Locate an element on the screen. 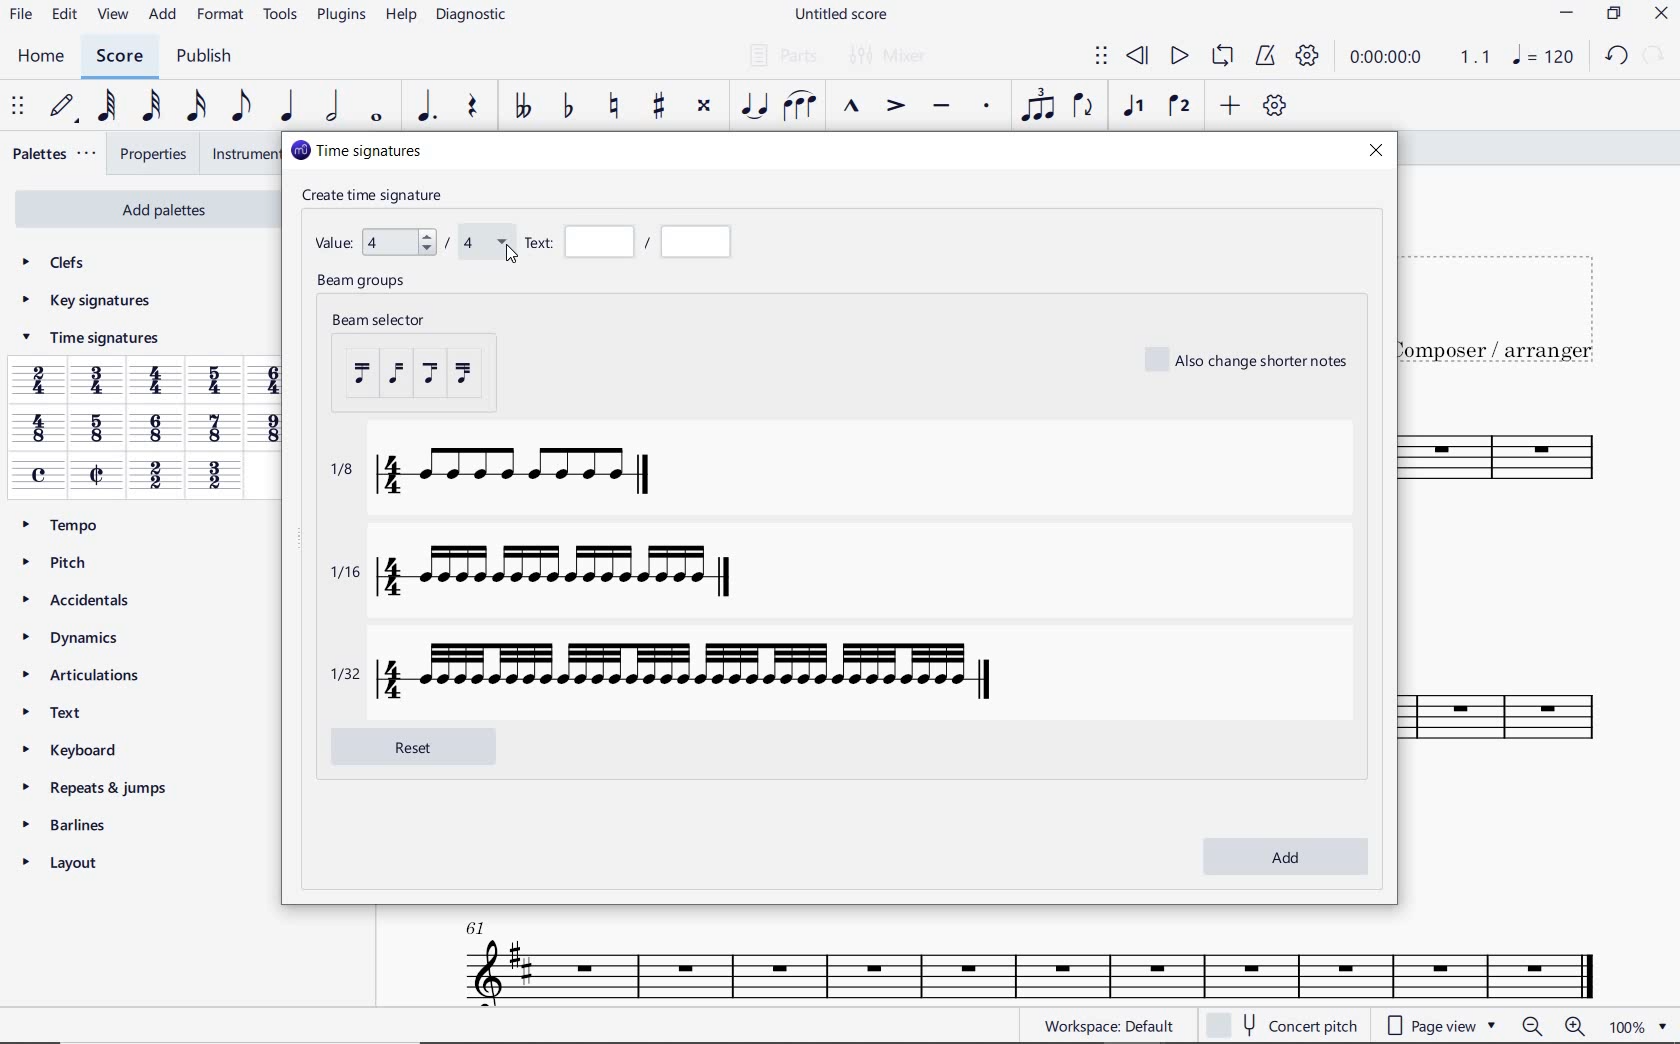 The height and width of the screenshot is (1044, 1680). TOOLS is located at coordinates (277, 15).